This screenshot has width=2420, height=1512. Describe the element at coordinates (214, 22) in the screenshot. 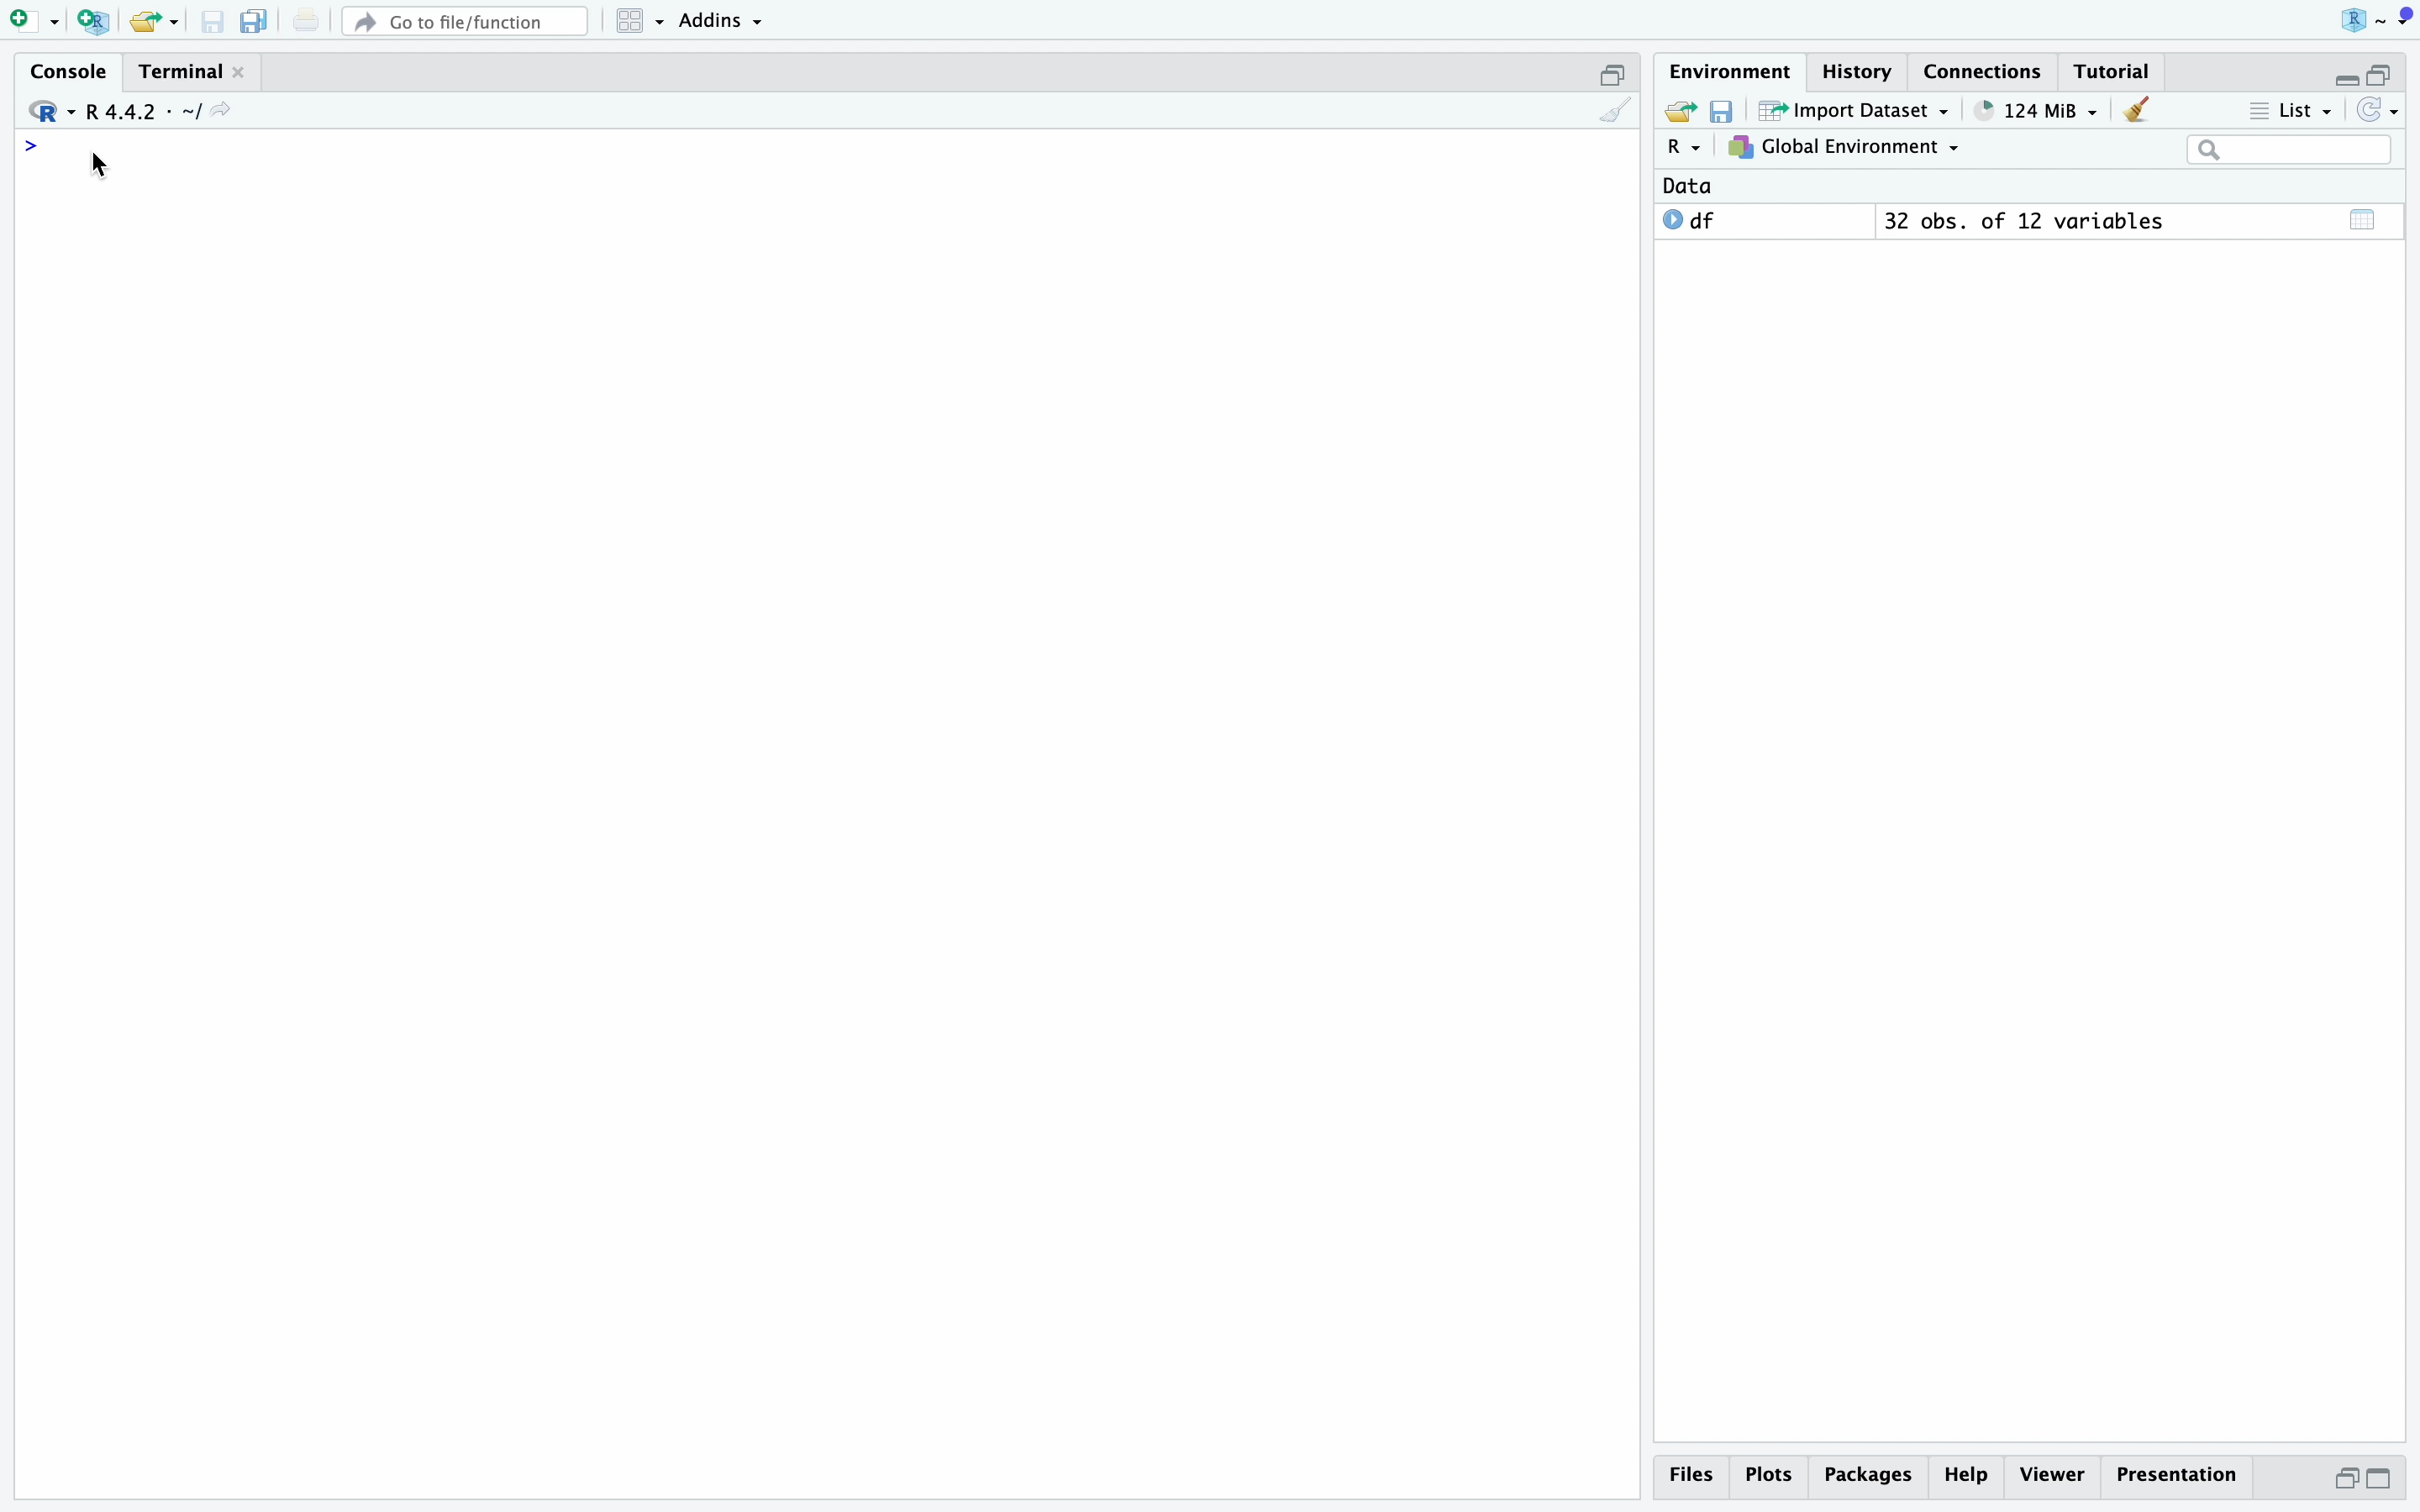

I see `save` at that location.